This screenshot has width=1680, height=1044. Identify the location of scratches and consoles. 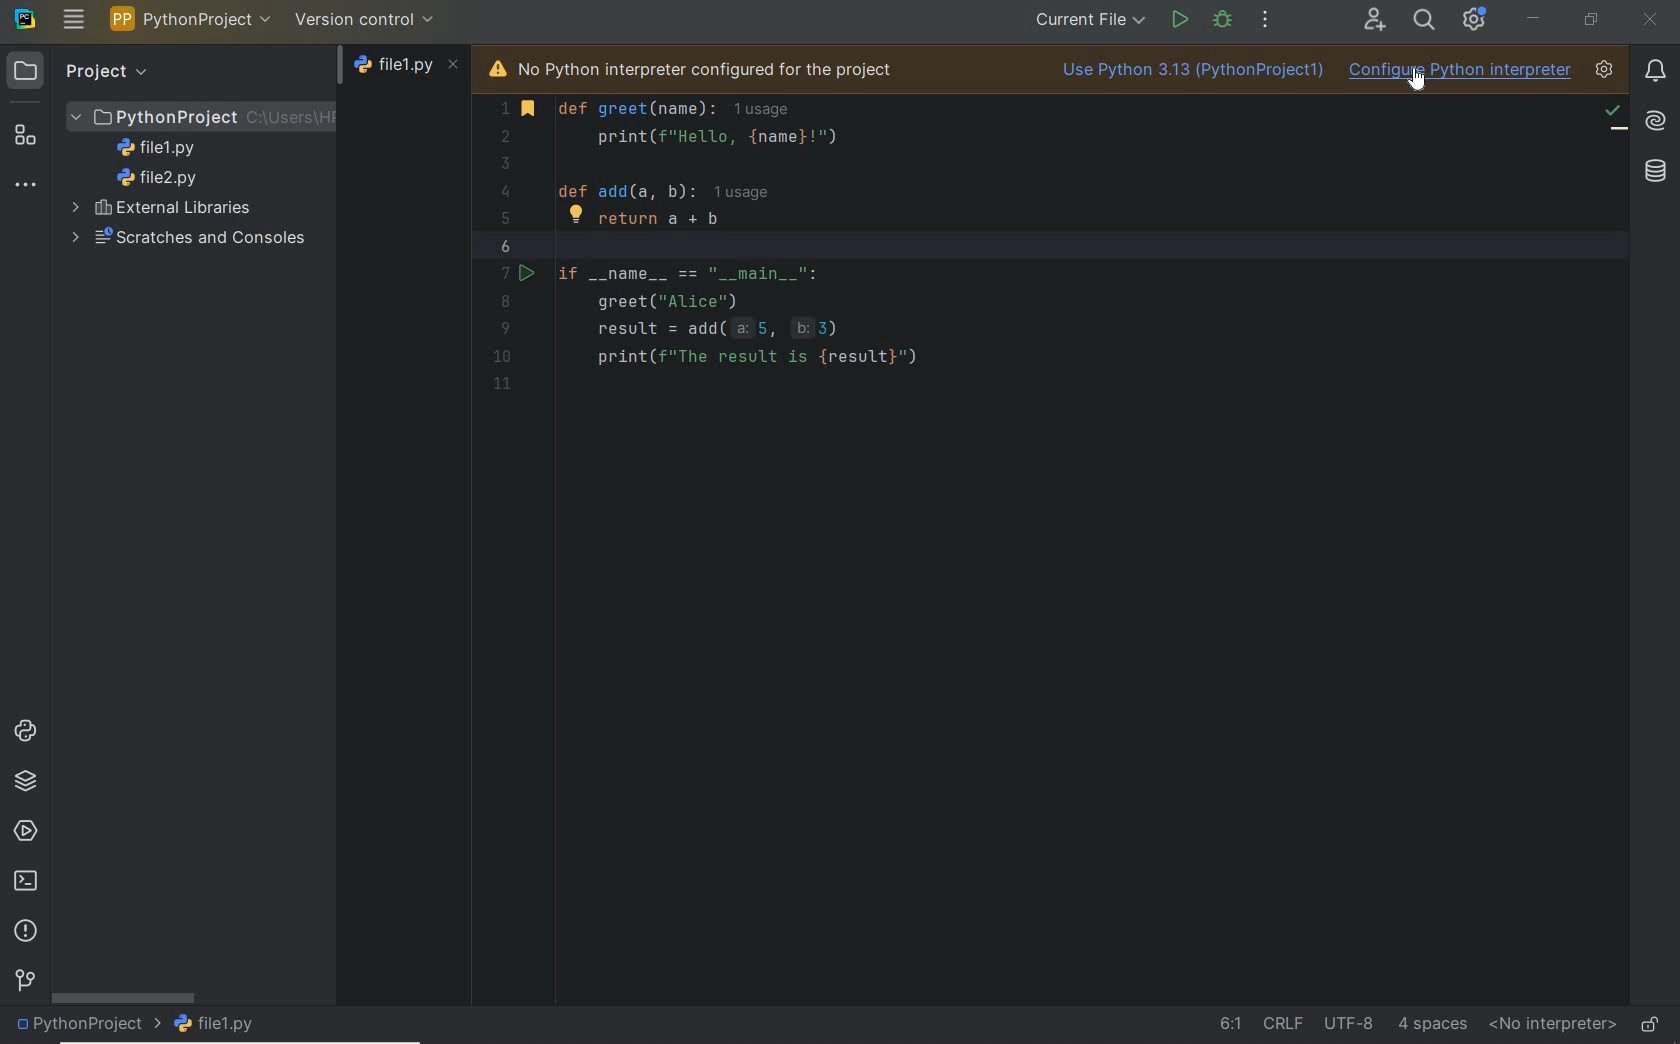
(183, 239).